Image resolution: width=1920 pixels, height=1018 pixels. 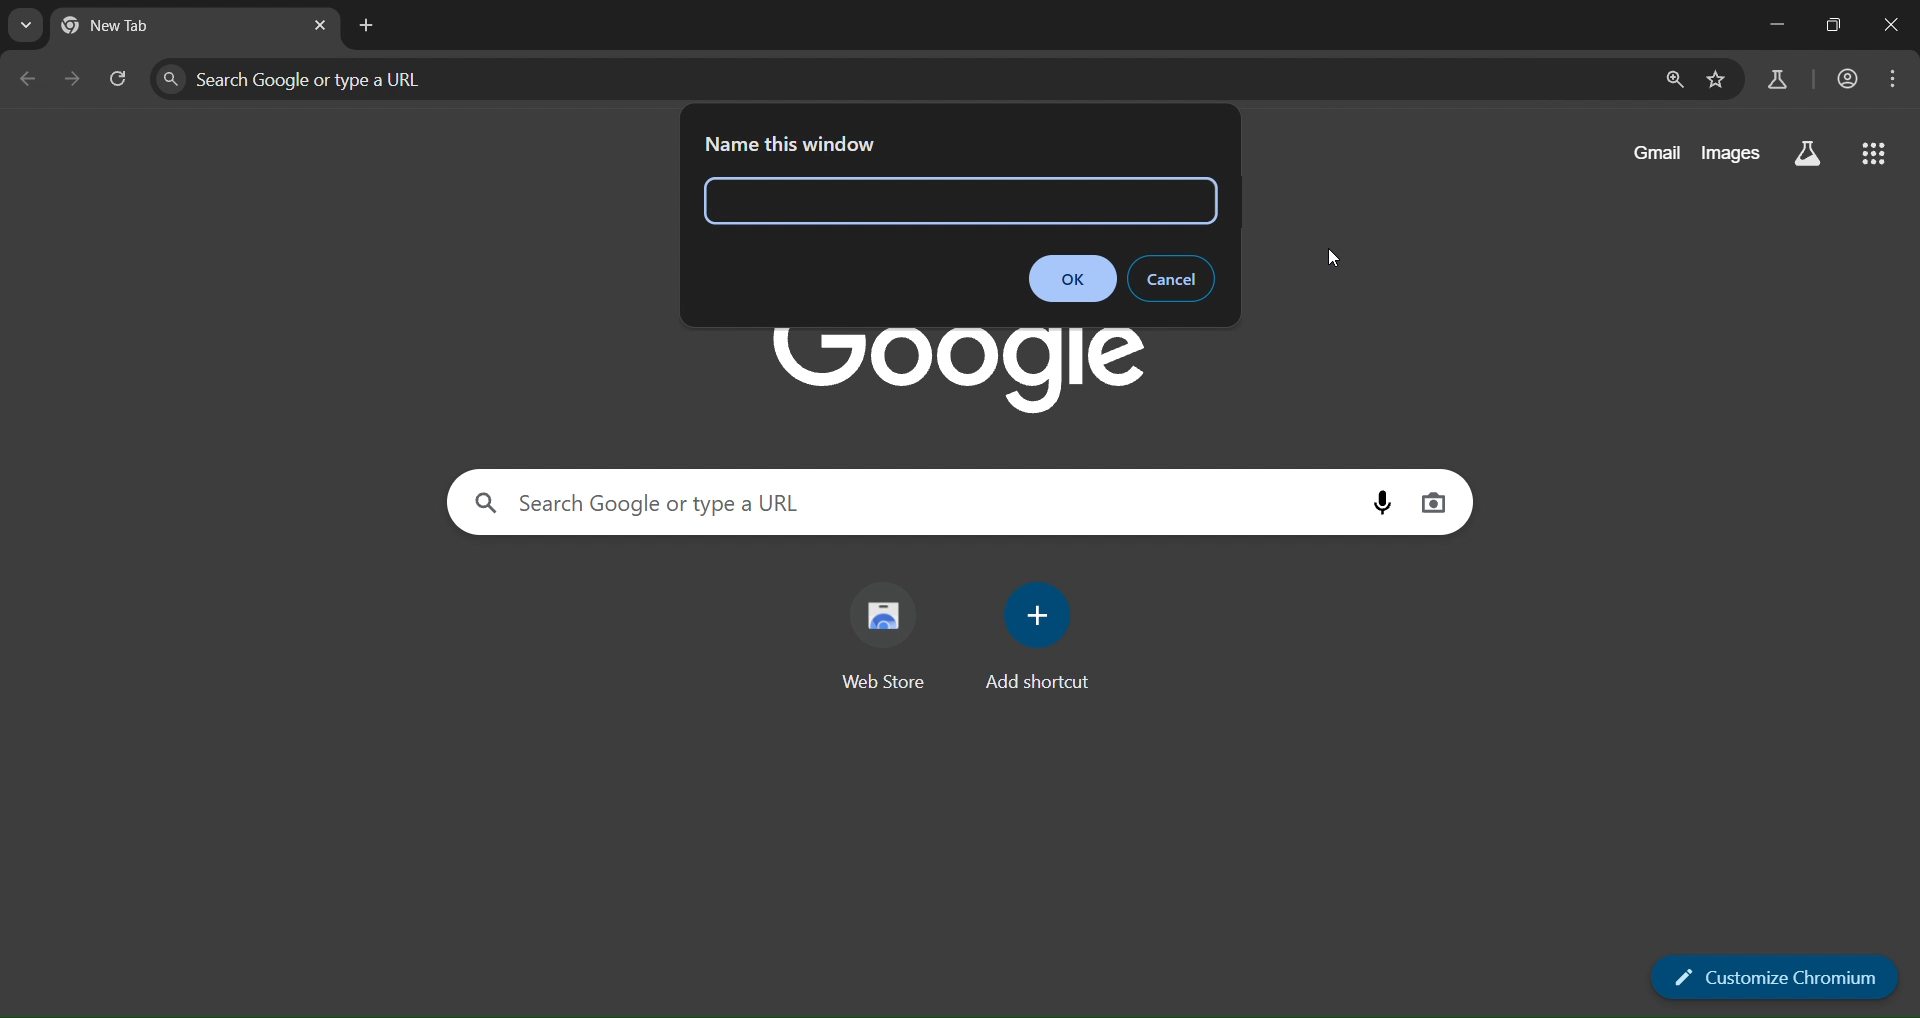 I want to click on search labs, so click(x=1806, y=150).